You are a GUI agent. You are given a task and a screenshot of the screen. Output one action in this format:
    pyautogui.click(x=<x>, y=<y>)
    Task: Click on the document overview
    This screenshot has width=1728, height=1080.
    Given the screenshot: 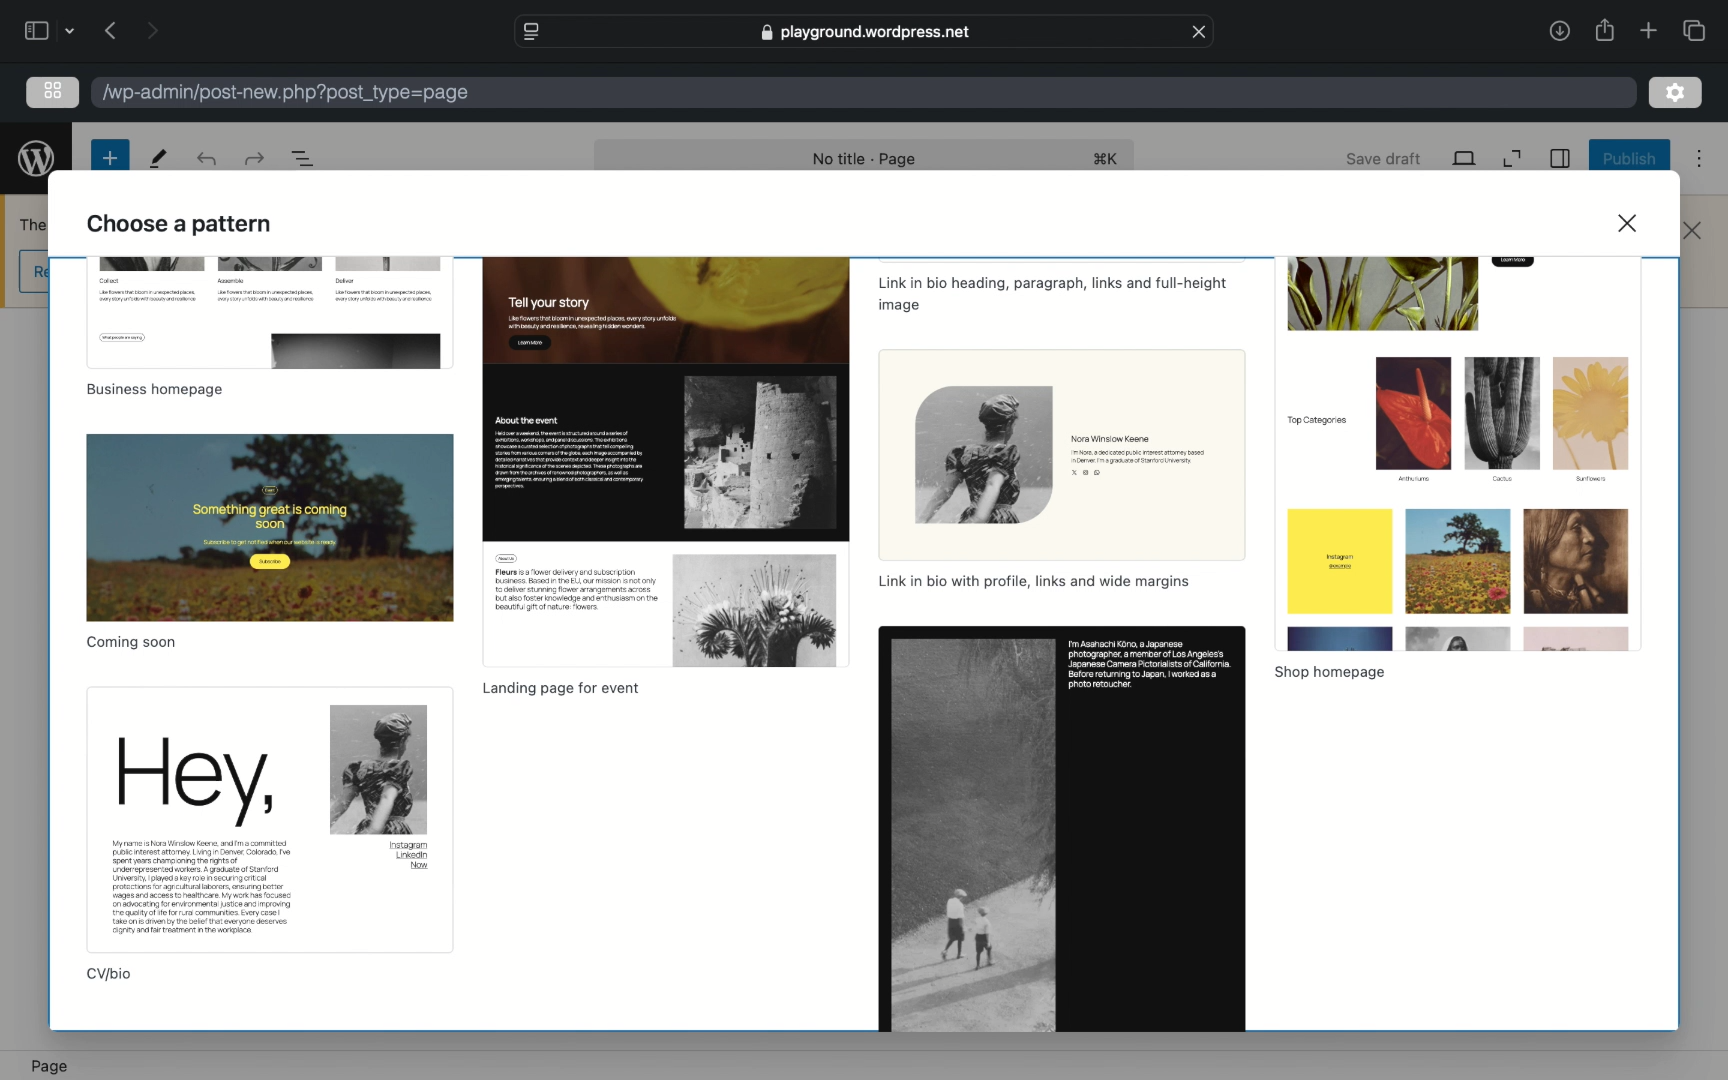 What is the action you would take?
    pyautogui.click(x=303, y=159)
    